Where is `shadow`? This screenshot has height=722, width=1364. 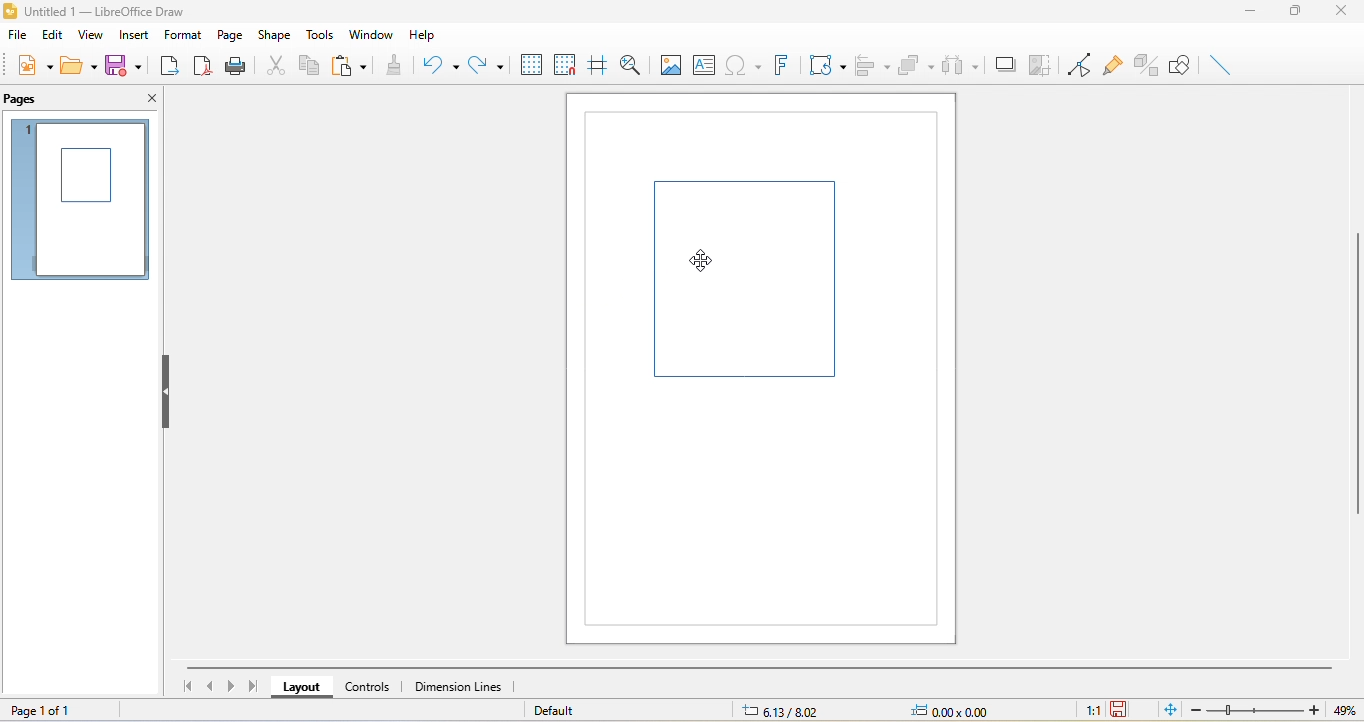
shadow is located at coordinates (1005, 63).